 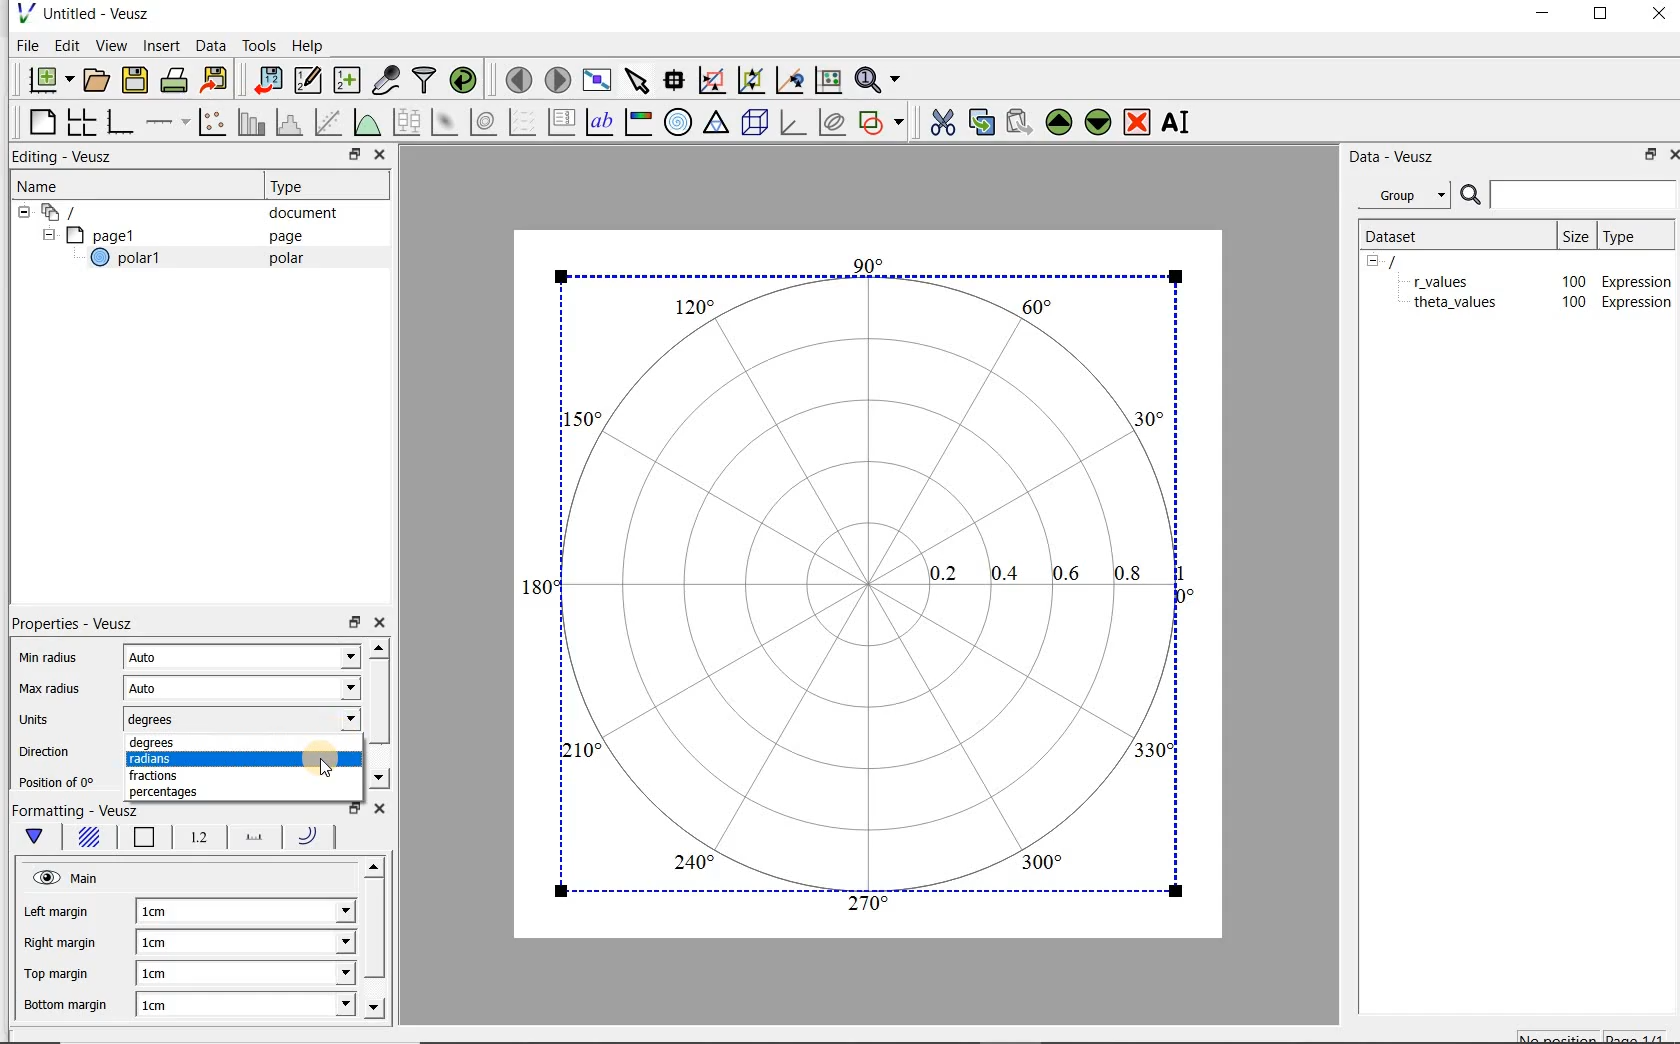 What do you see at coordinates (169, 660) in the screenshot?
I see `Auto` at bounding box center [169, 660].